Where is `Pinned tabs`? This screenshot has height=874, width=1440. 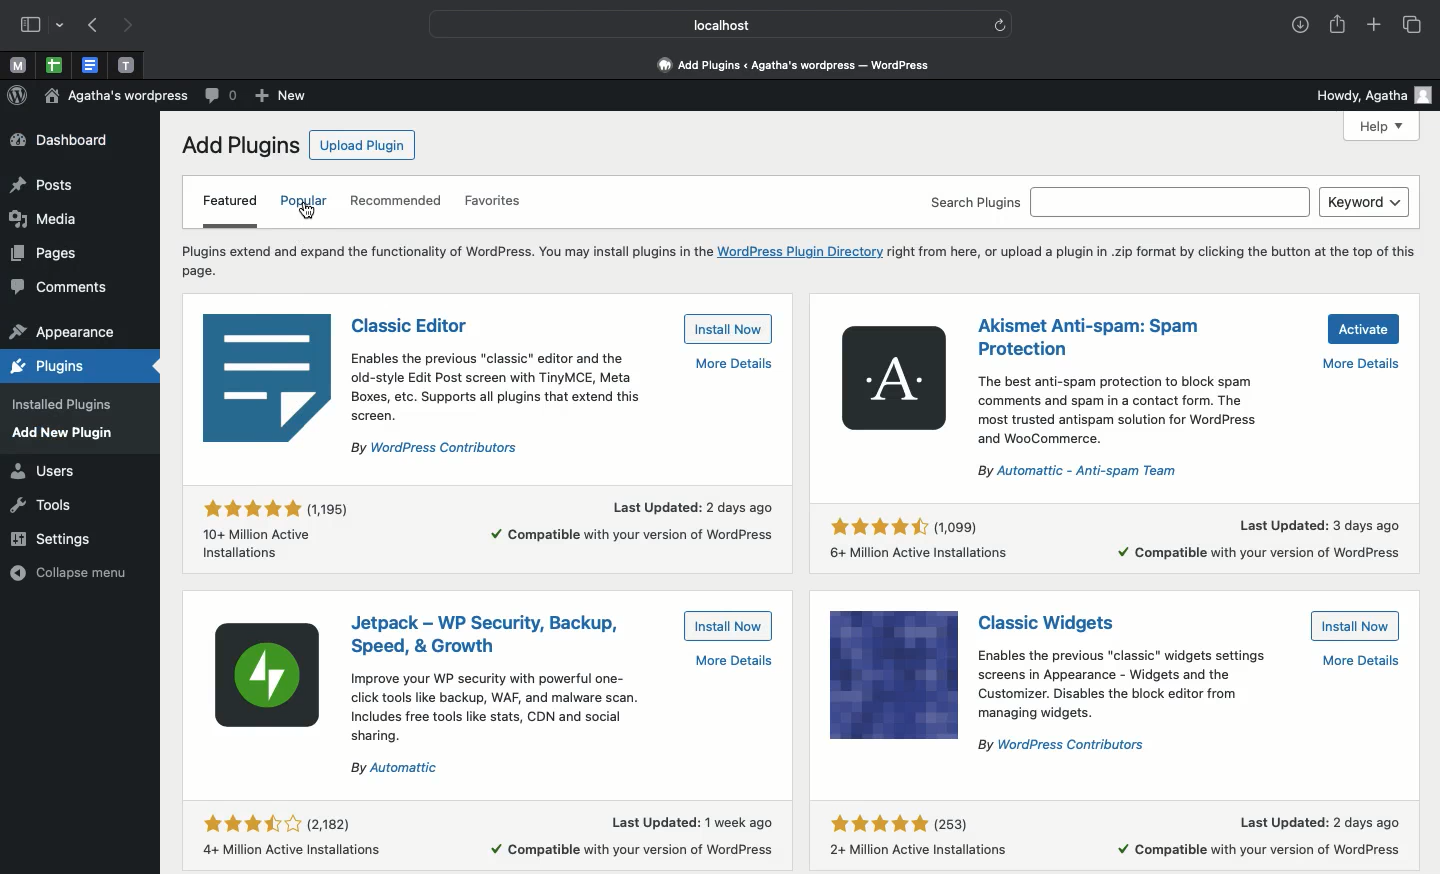
Pinned tabs is located at coordinates (92, 66).